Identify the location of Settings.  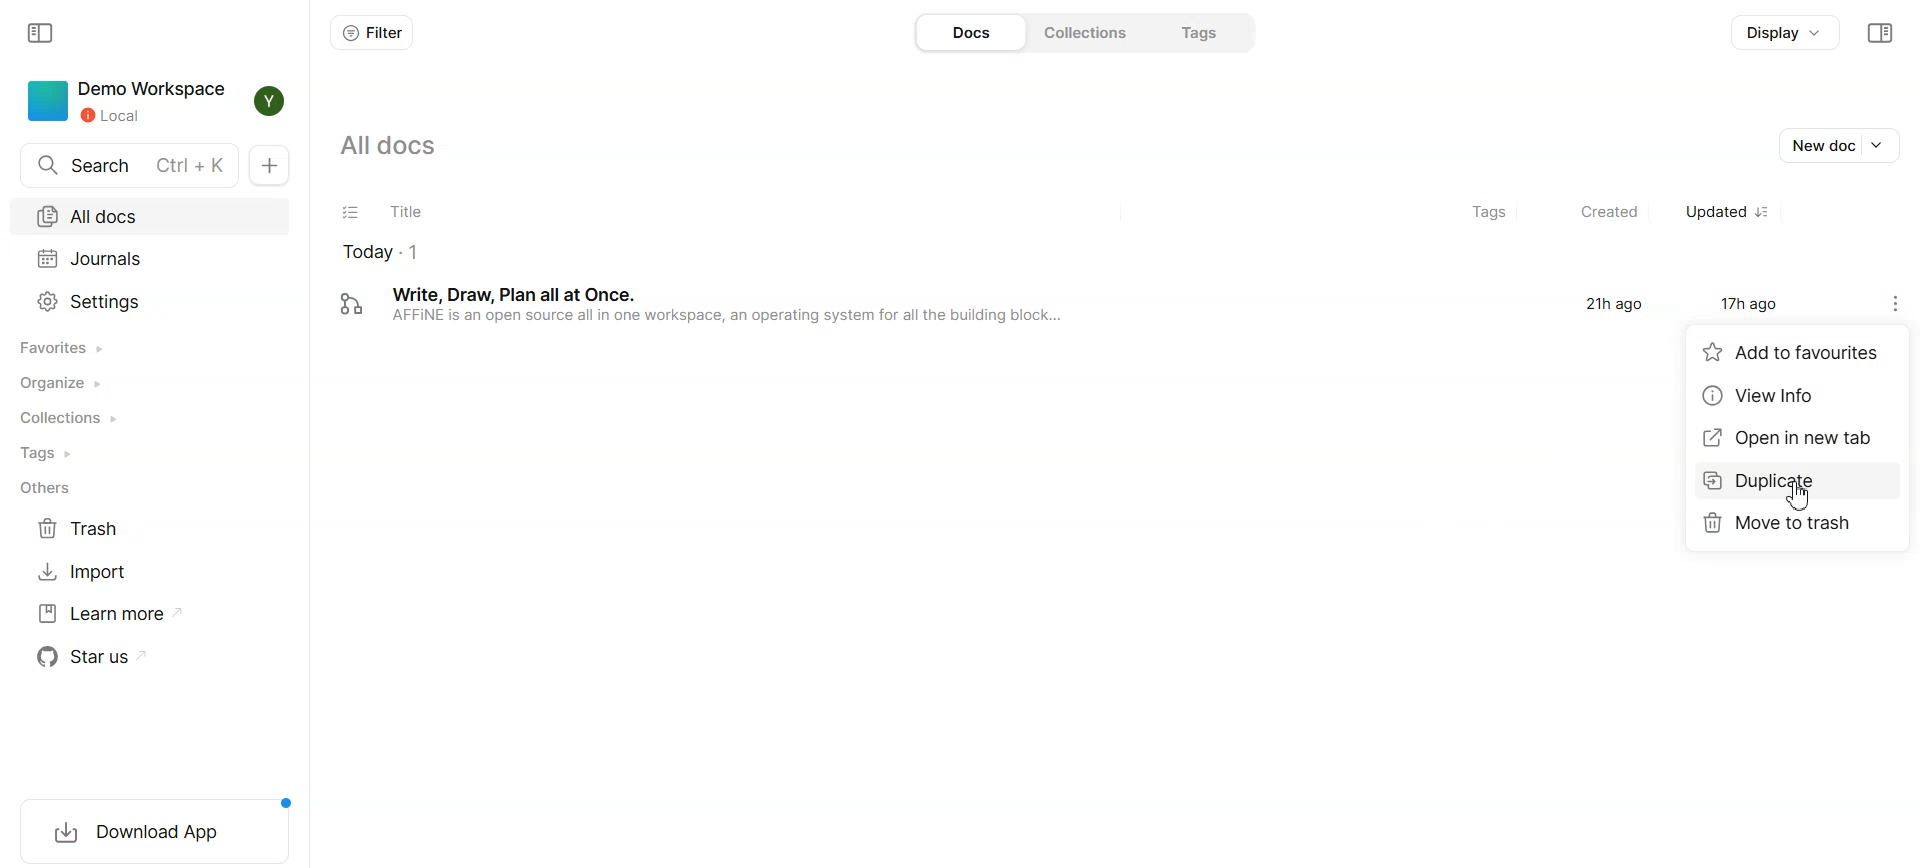
(1896, 305).